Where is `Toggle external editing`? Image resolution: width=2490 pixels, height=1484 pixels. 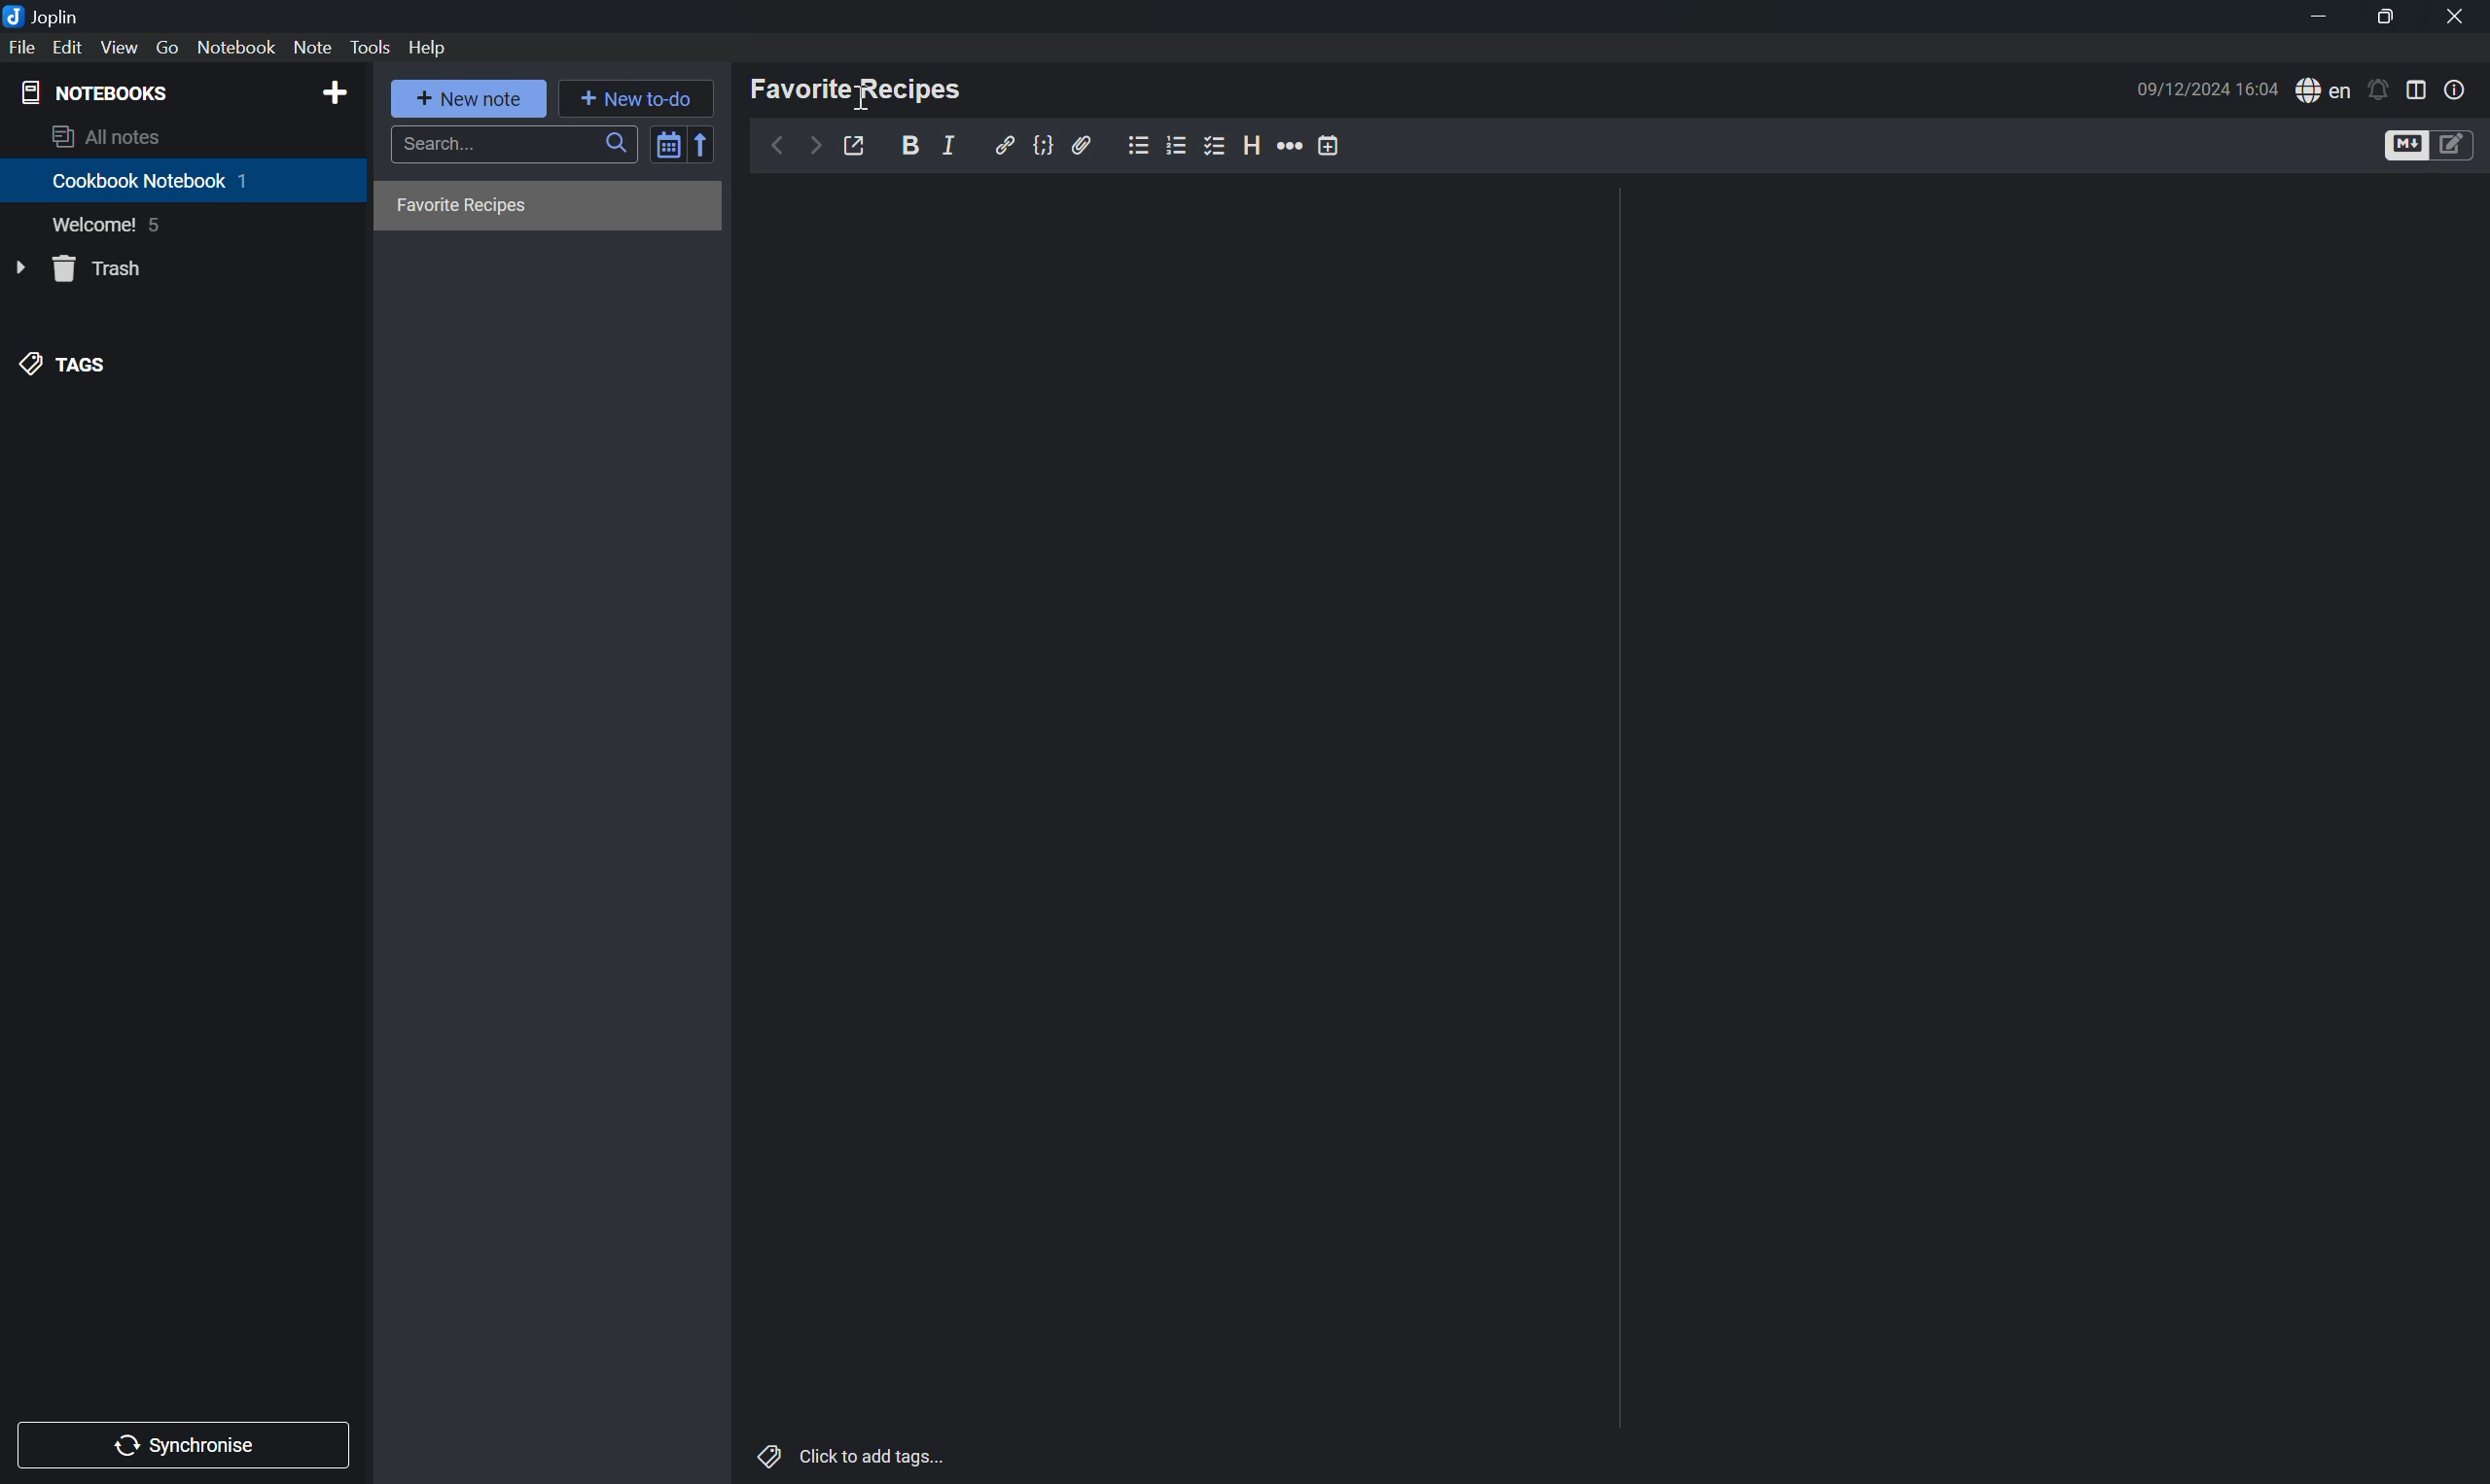
Toggle external editing is located at coordinates (858, 144).